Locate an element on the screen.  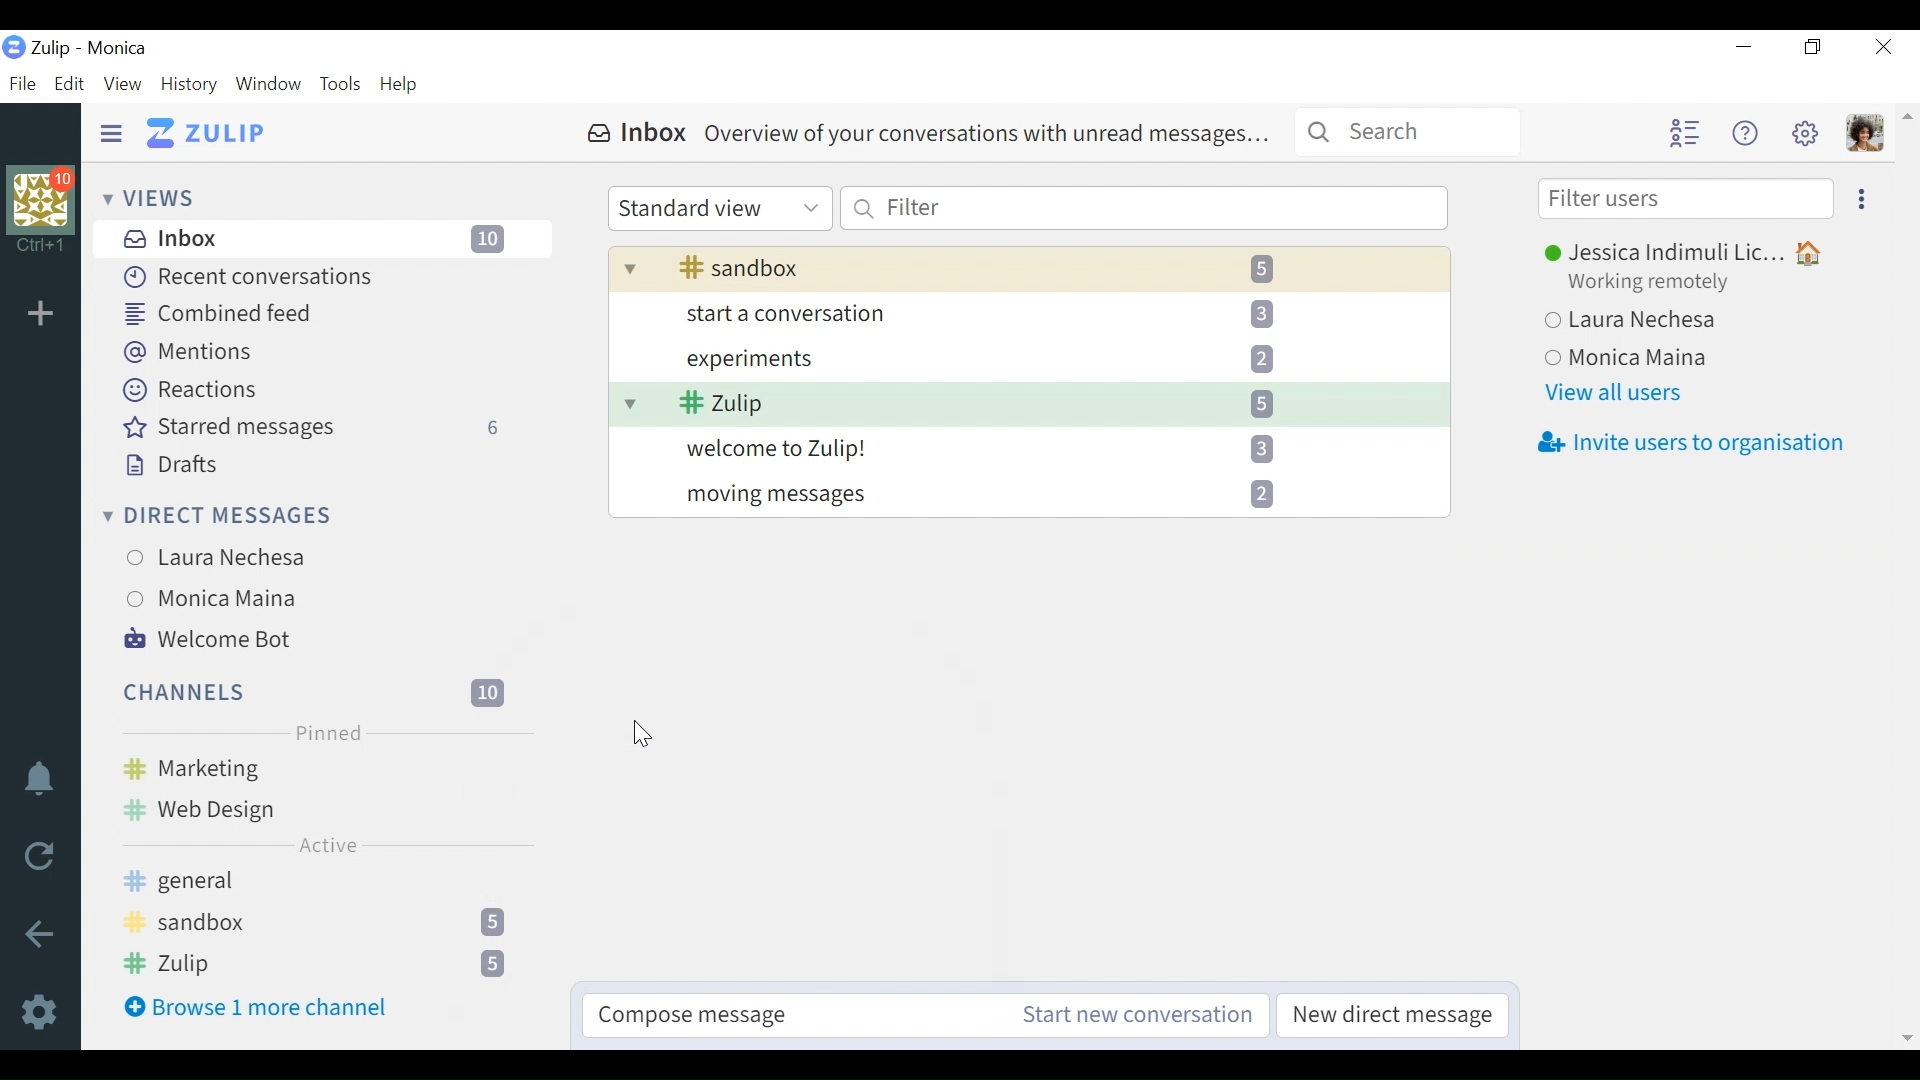
Welcome to Zulip! 3 is located at coordinates (1029, 449).